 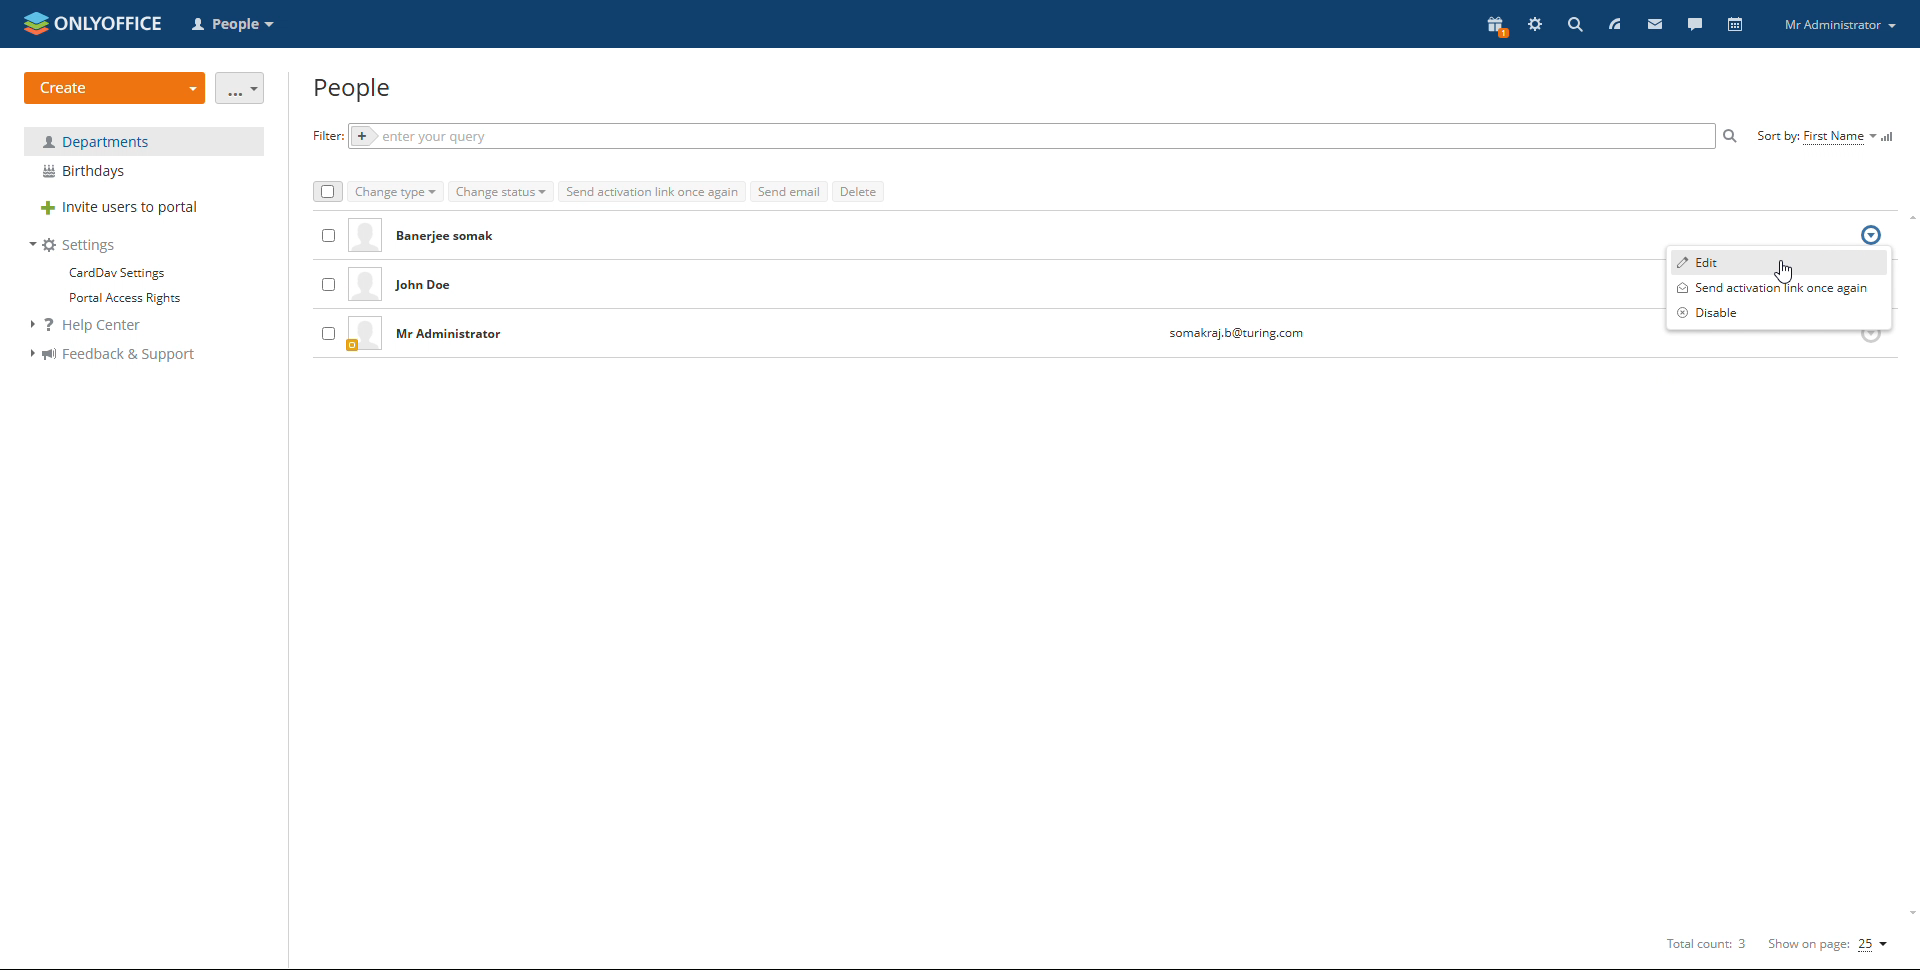 What do you see at coordinates (326, 286) in the screenshot?
I see `click to select individual entry` at bounding box center [326, 286].